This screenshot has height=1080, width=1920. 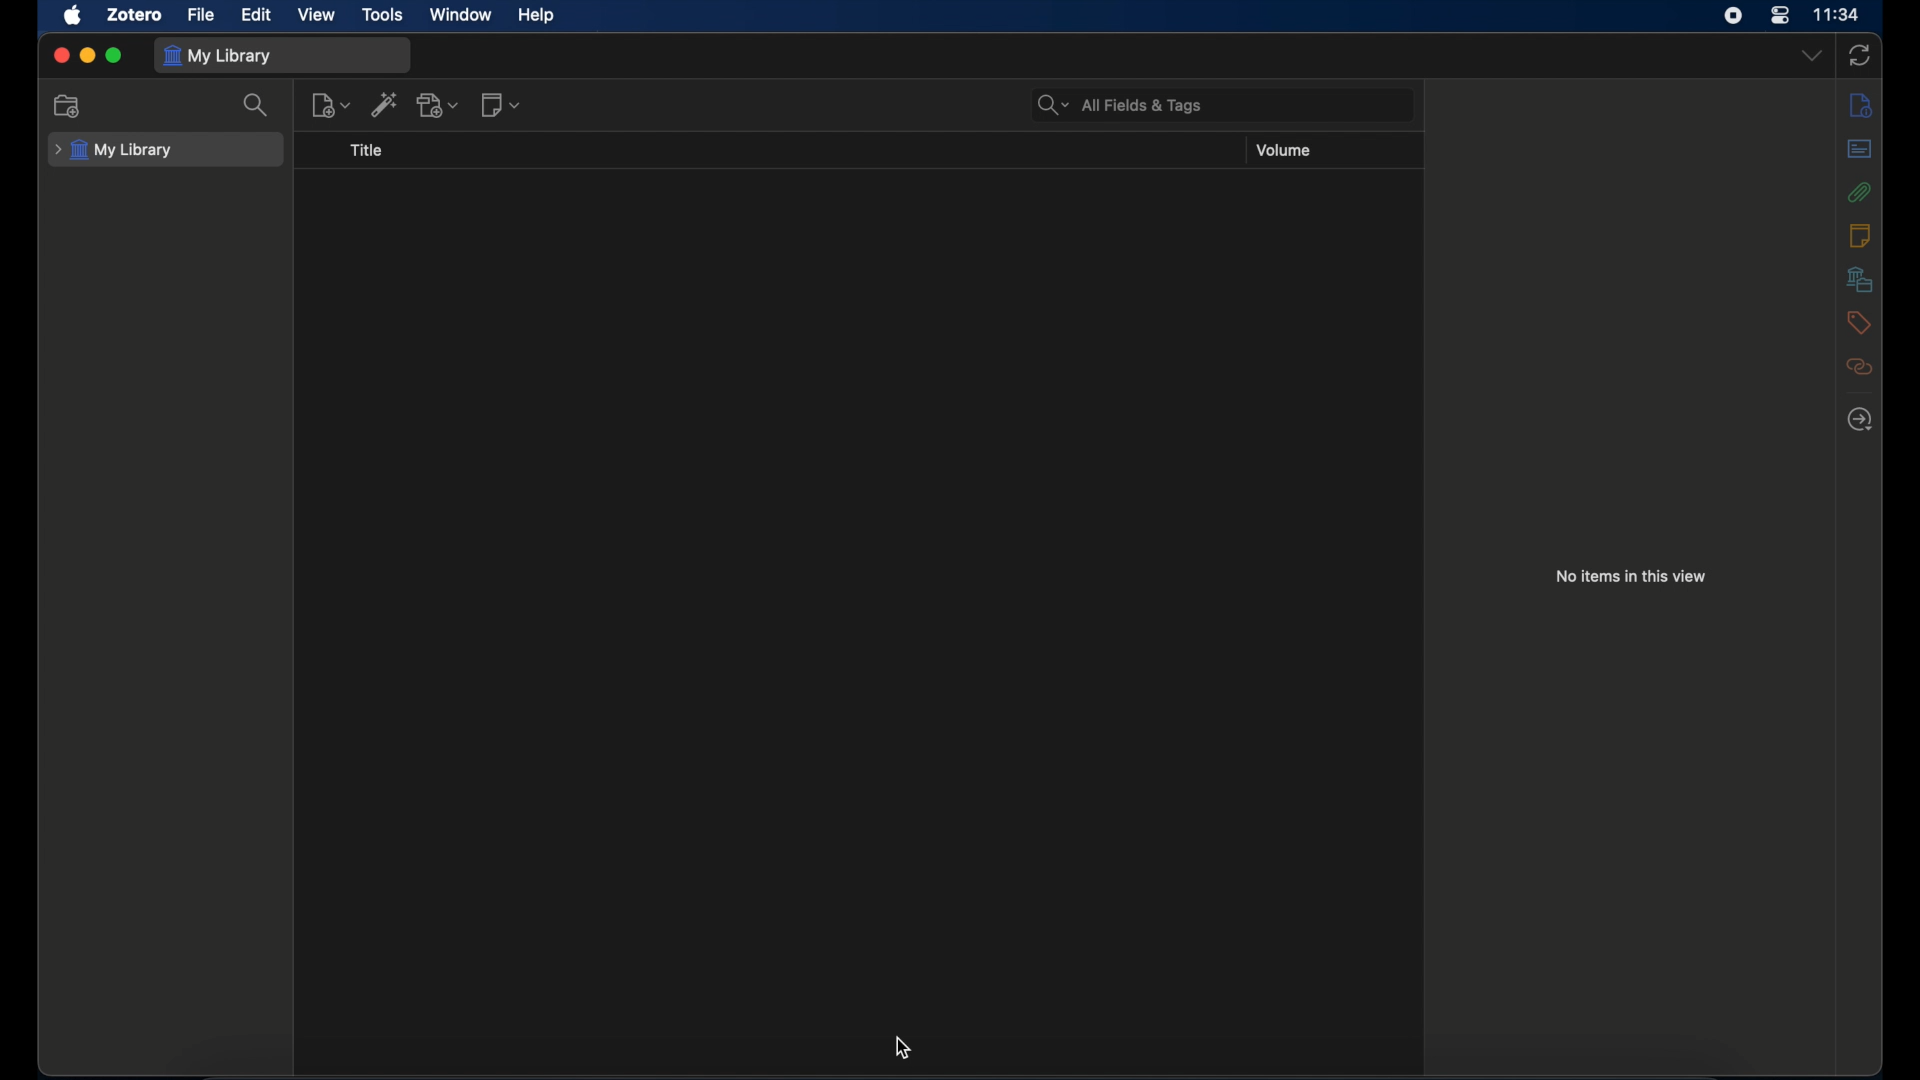 I want to click on my library, so click(x=218, y=56).